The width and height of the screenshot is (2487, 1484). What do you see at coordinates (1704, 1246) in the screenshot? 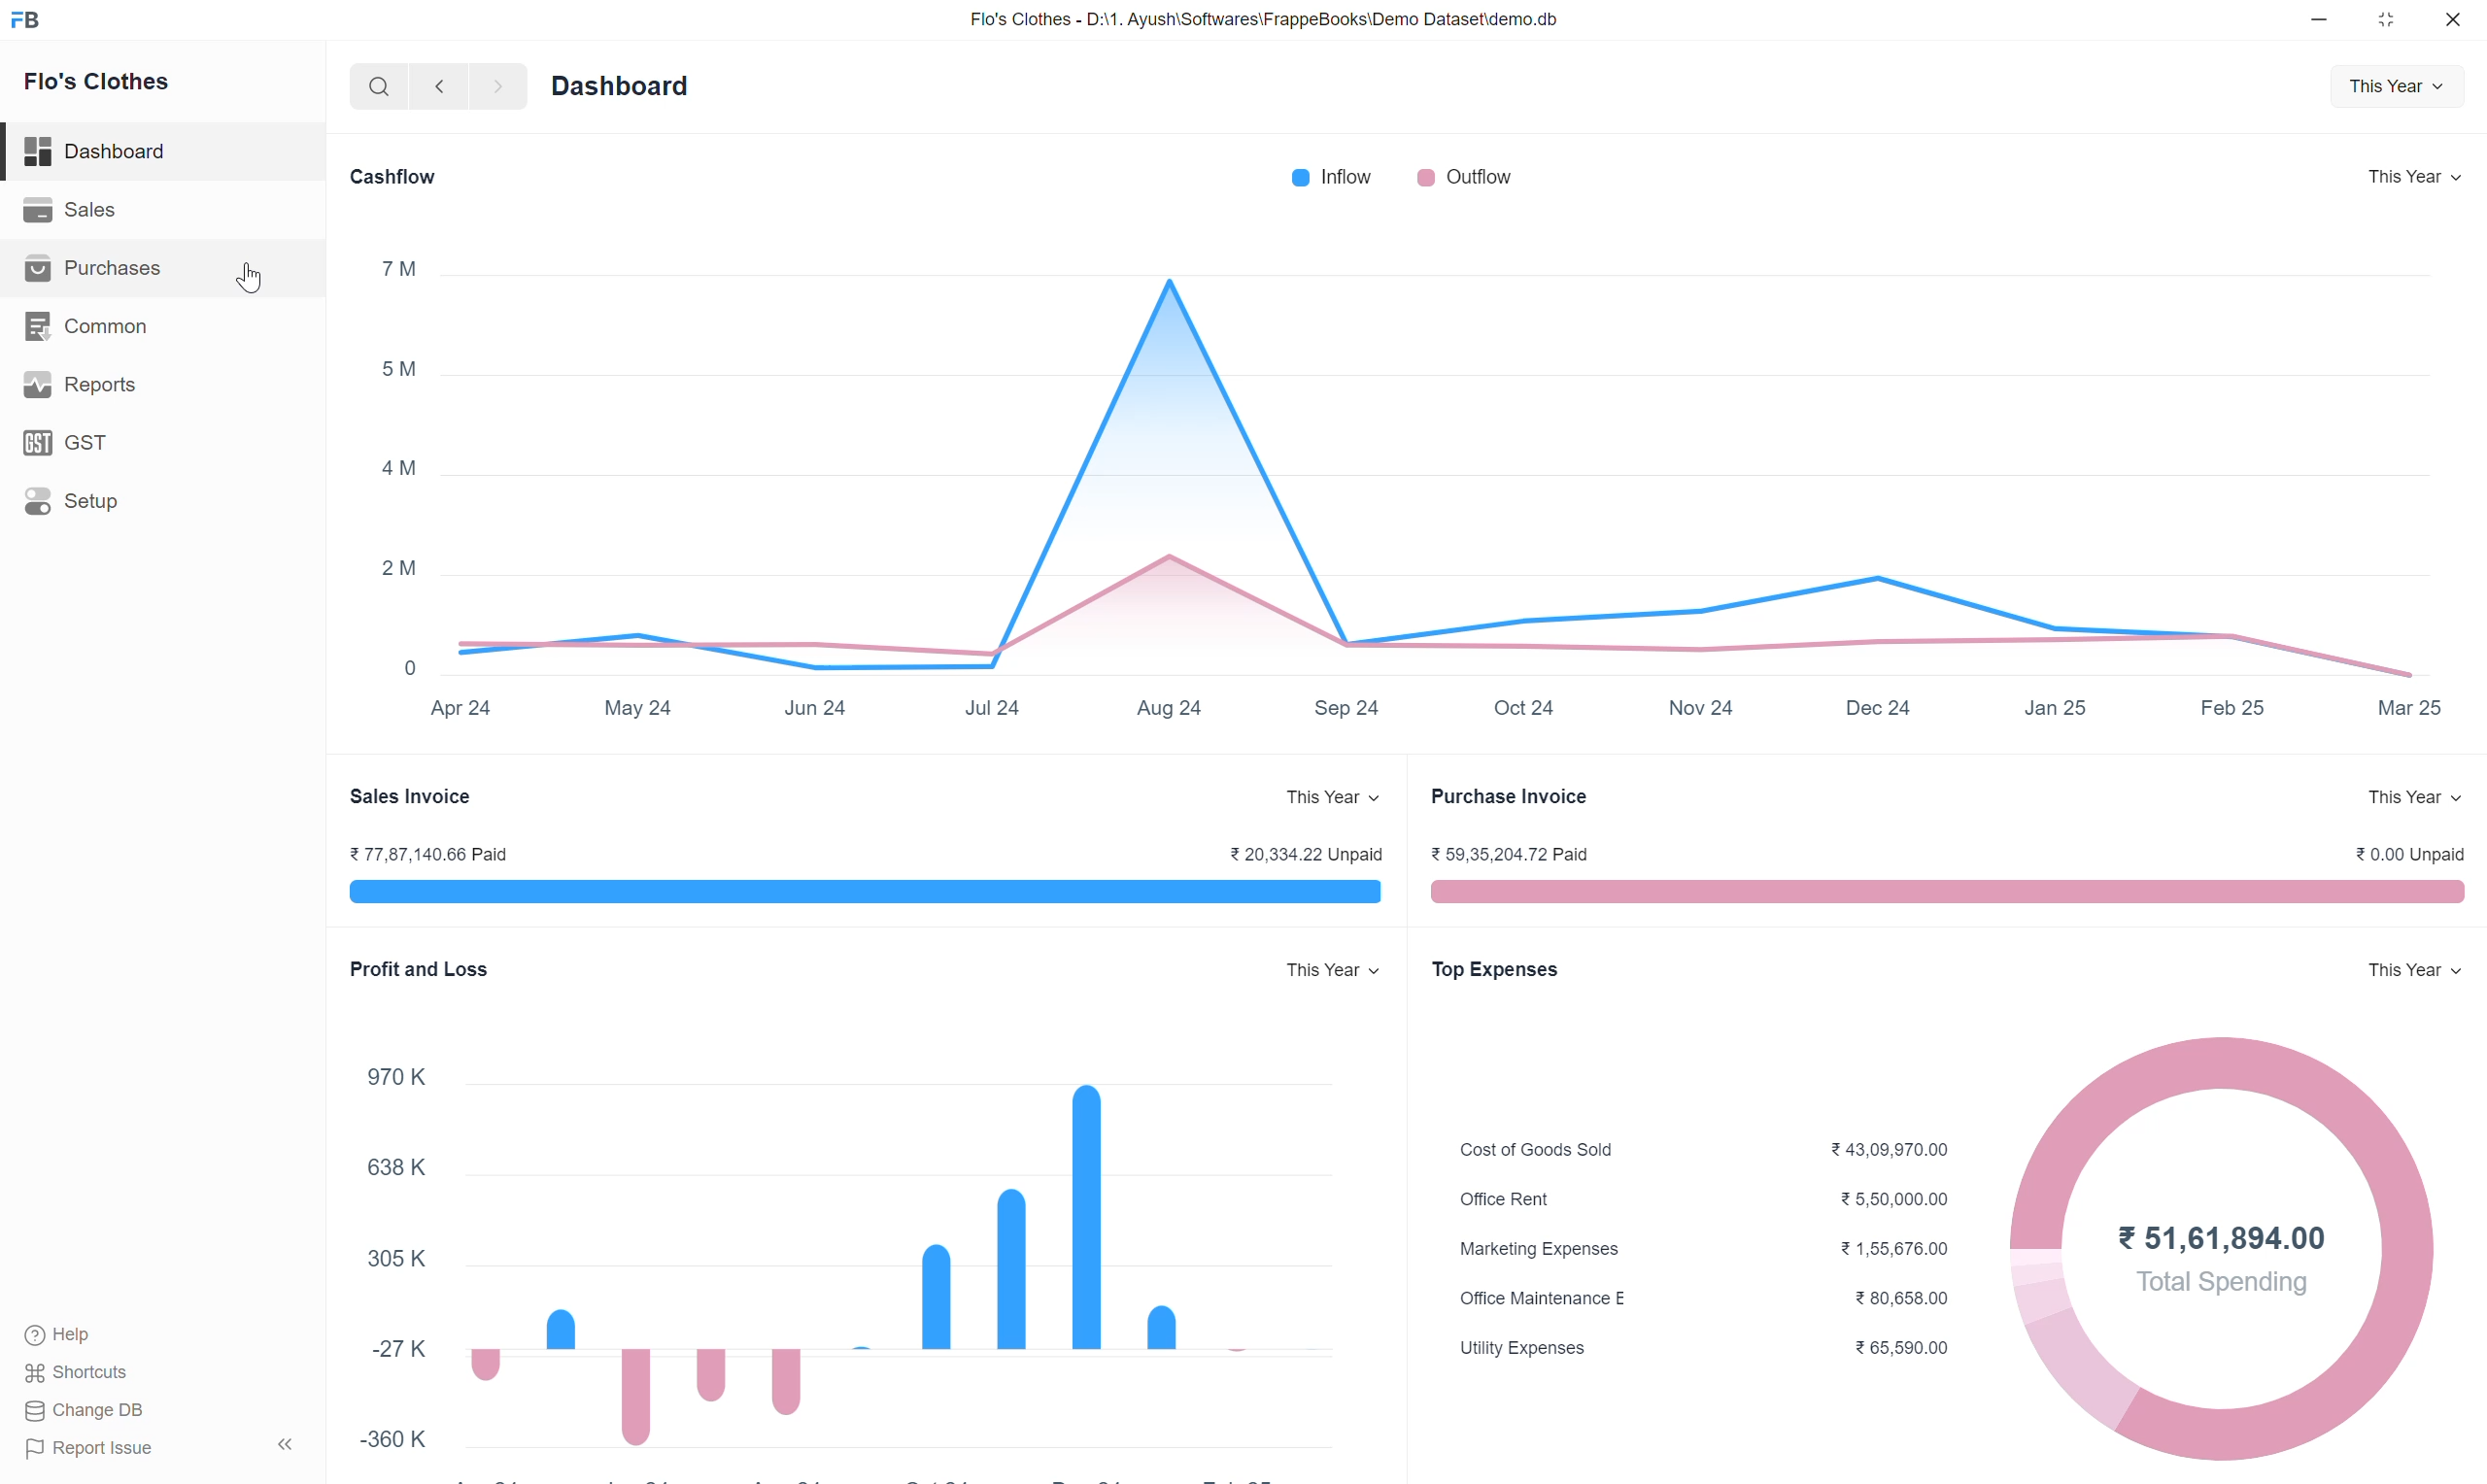
I see `Marketing Expenses 1,55,676.00` at bounding box center [1704, 1246].